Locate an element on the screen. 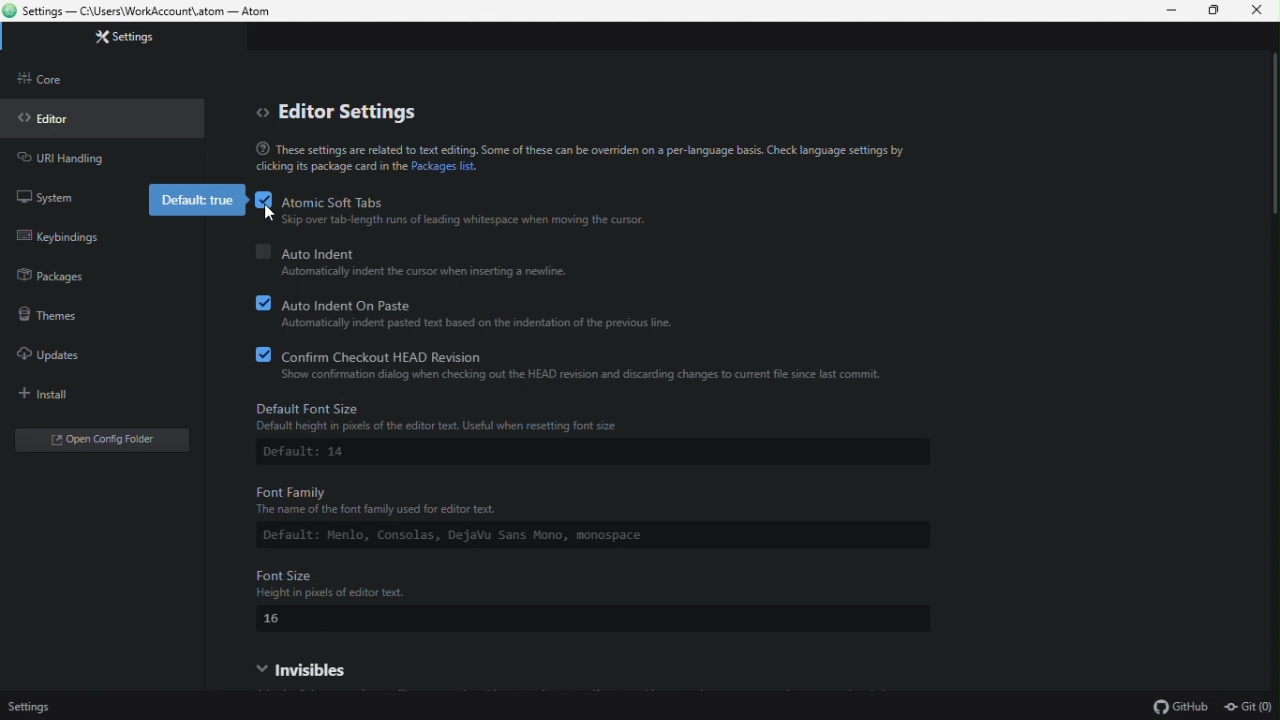 The height and width of the screenshot is (720, 1280). on is located at coordinates (264, 199).